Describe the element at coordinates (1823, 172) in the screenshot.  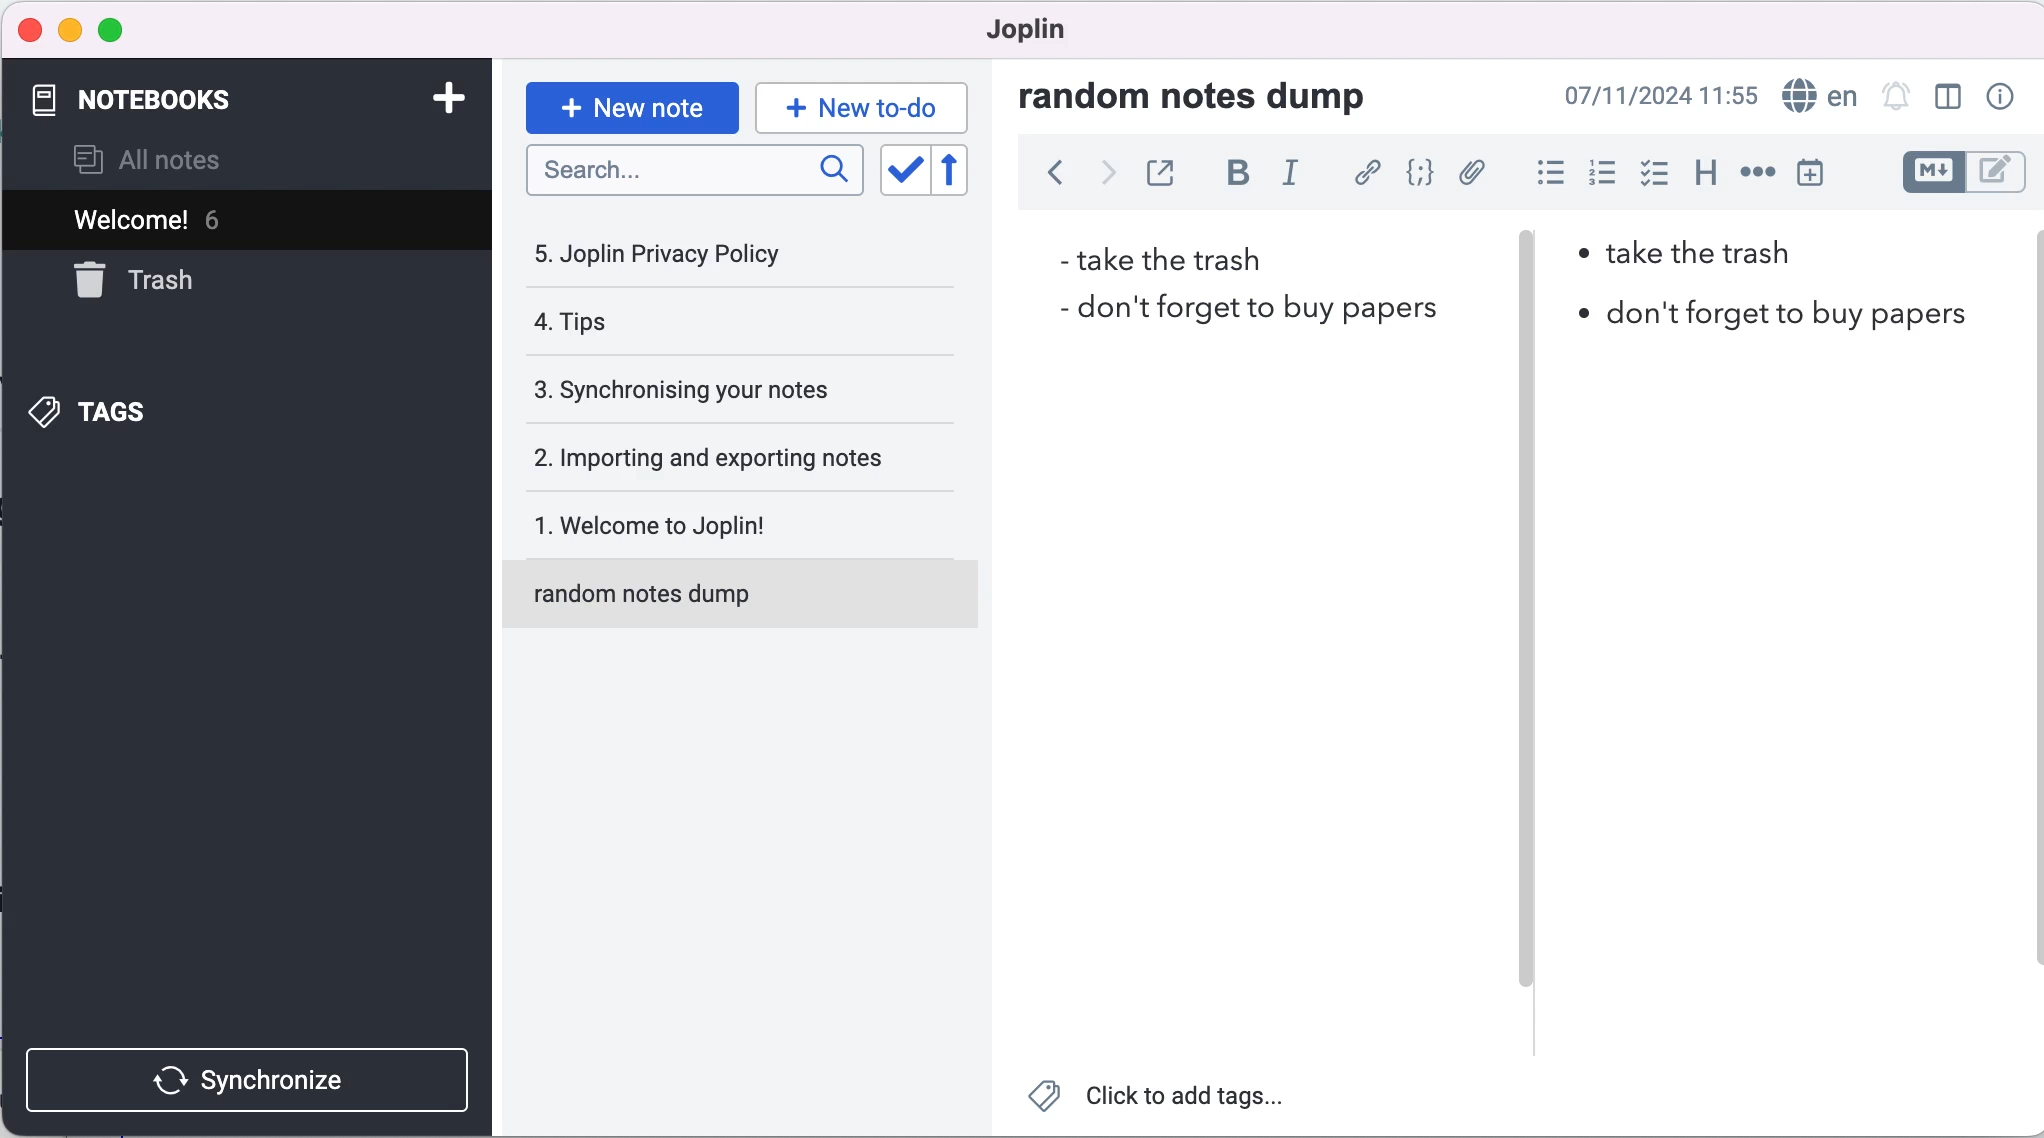
I see `insert time` at that location.